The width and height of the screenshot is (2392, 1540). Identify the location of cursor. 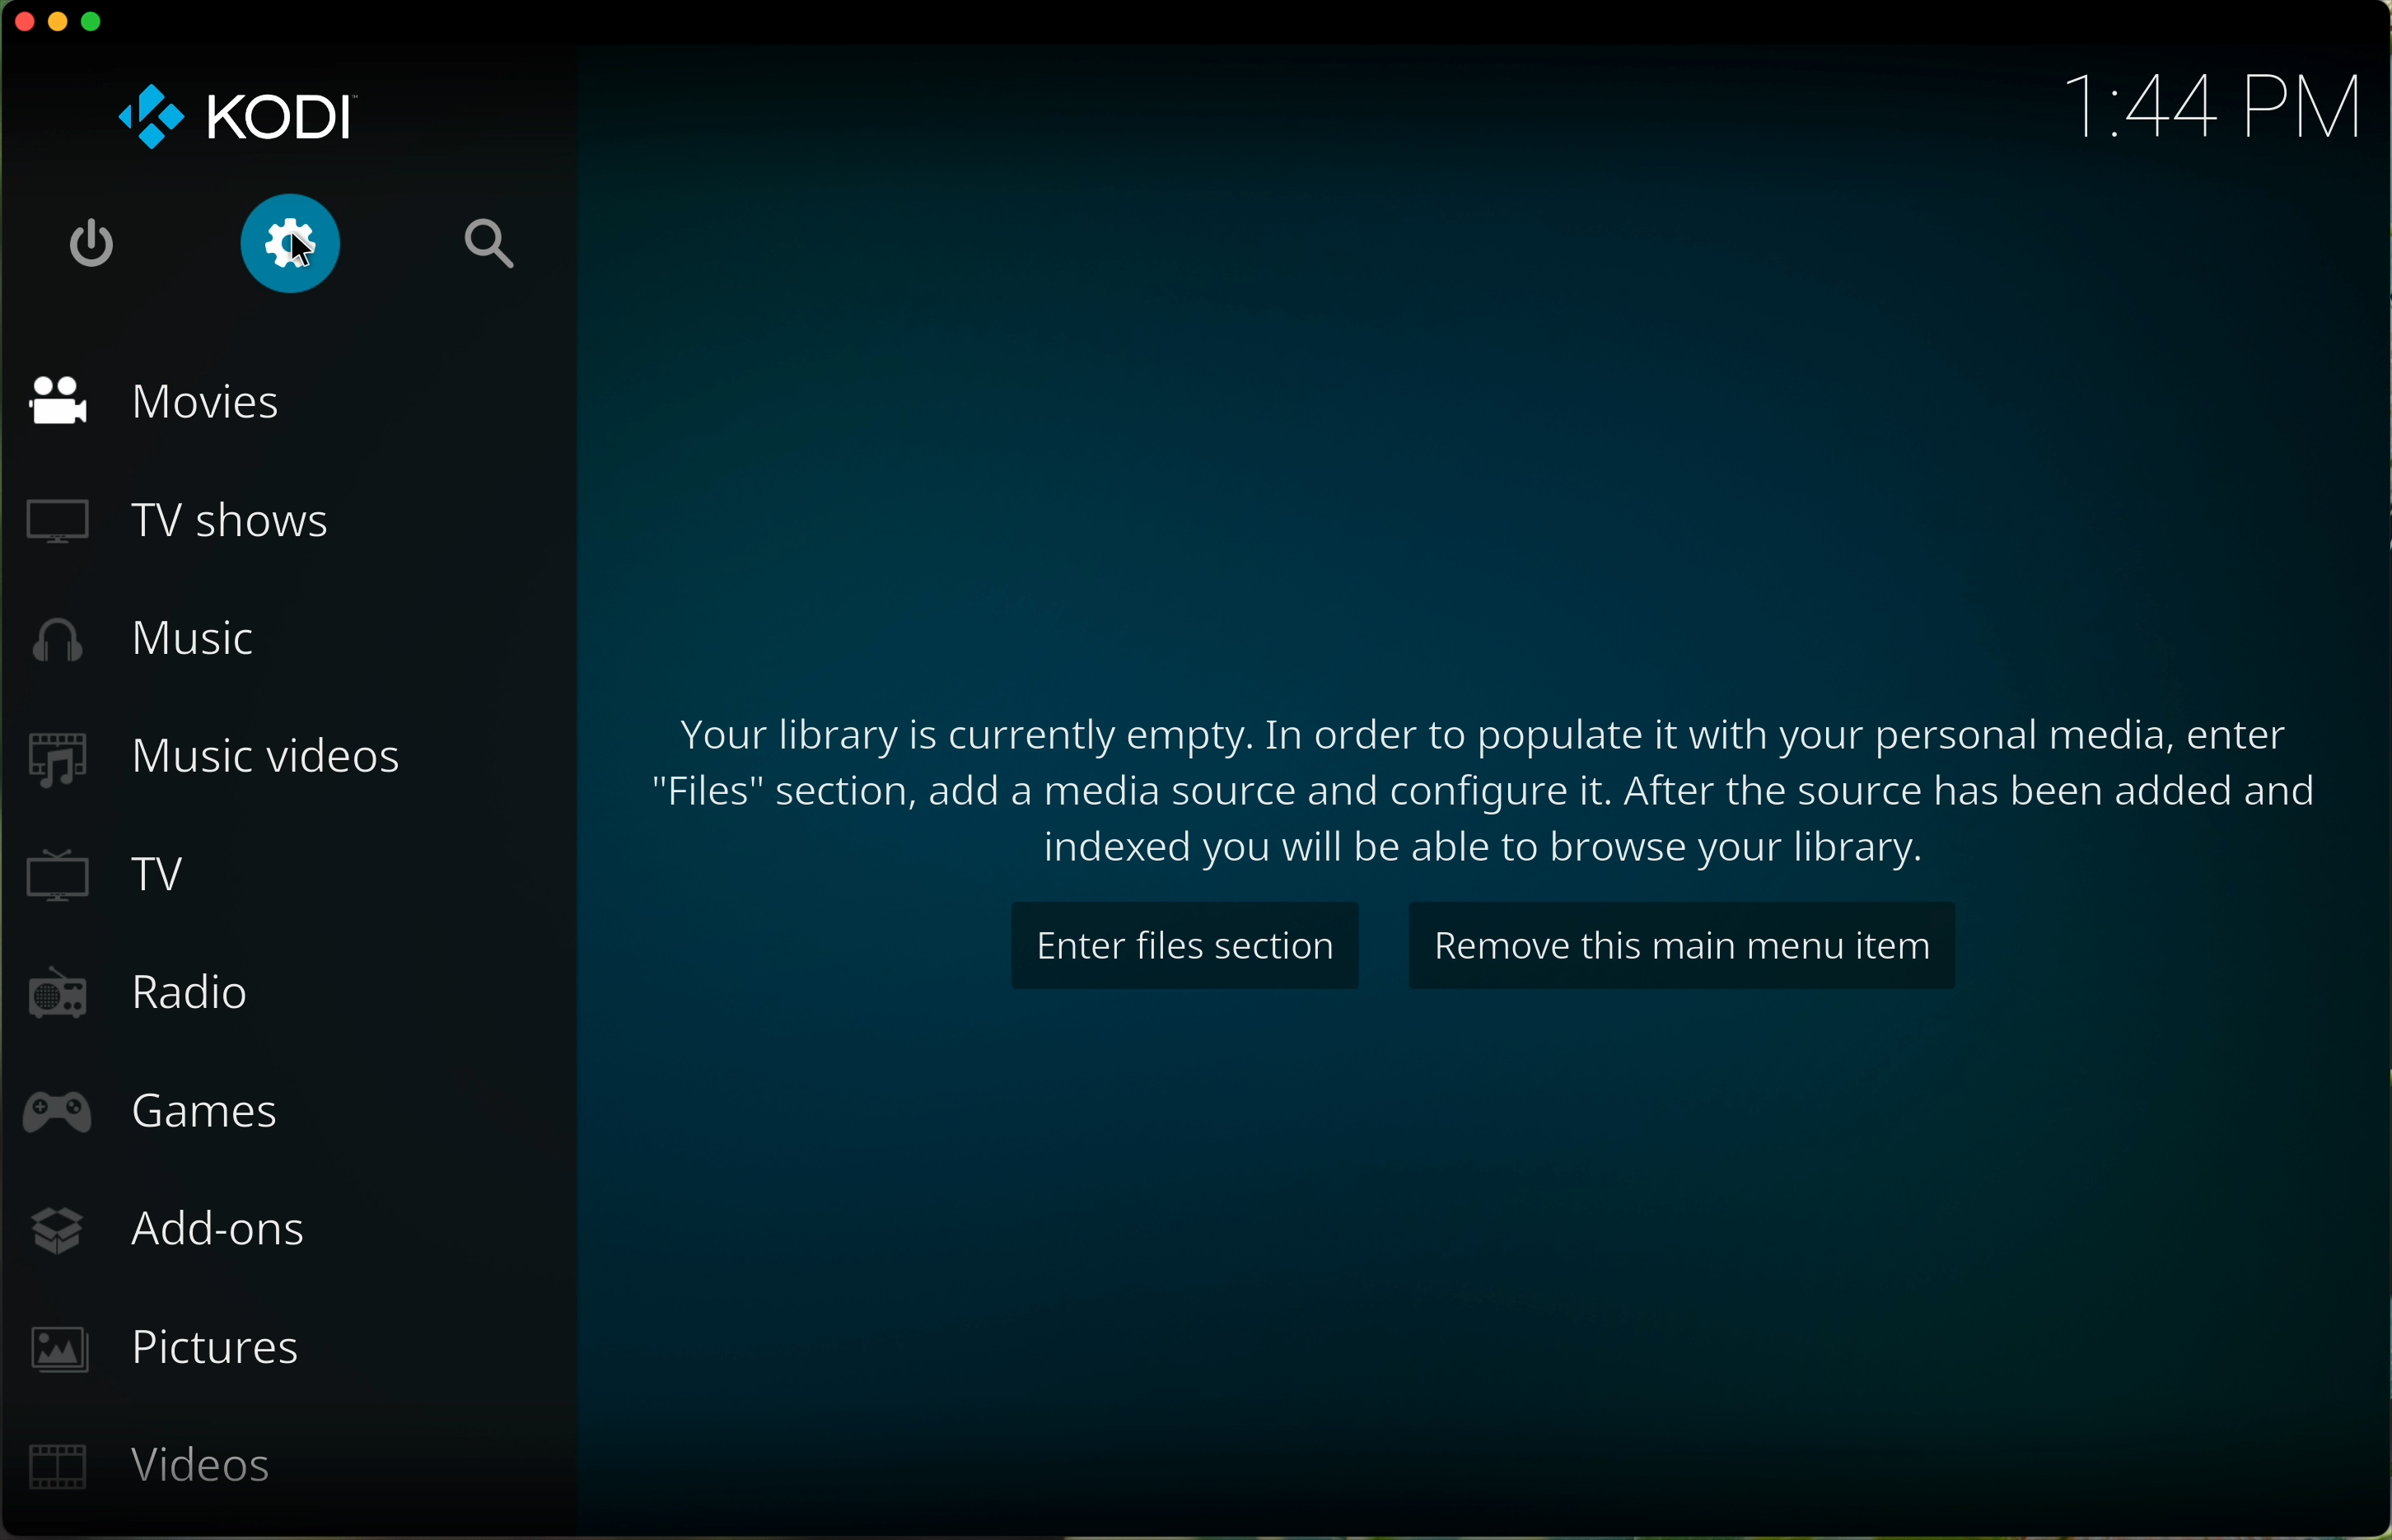
(306, 254).